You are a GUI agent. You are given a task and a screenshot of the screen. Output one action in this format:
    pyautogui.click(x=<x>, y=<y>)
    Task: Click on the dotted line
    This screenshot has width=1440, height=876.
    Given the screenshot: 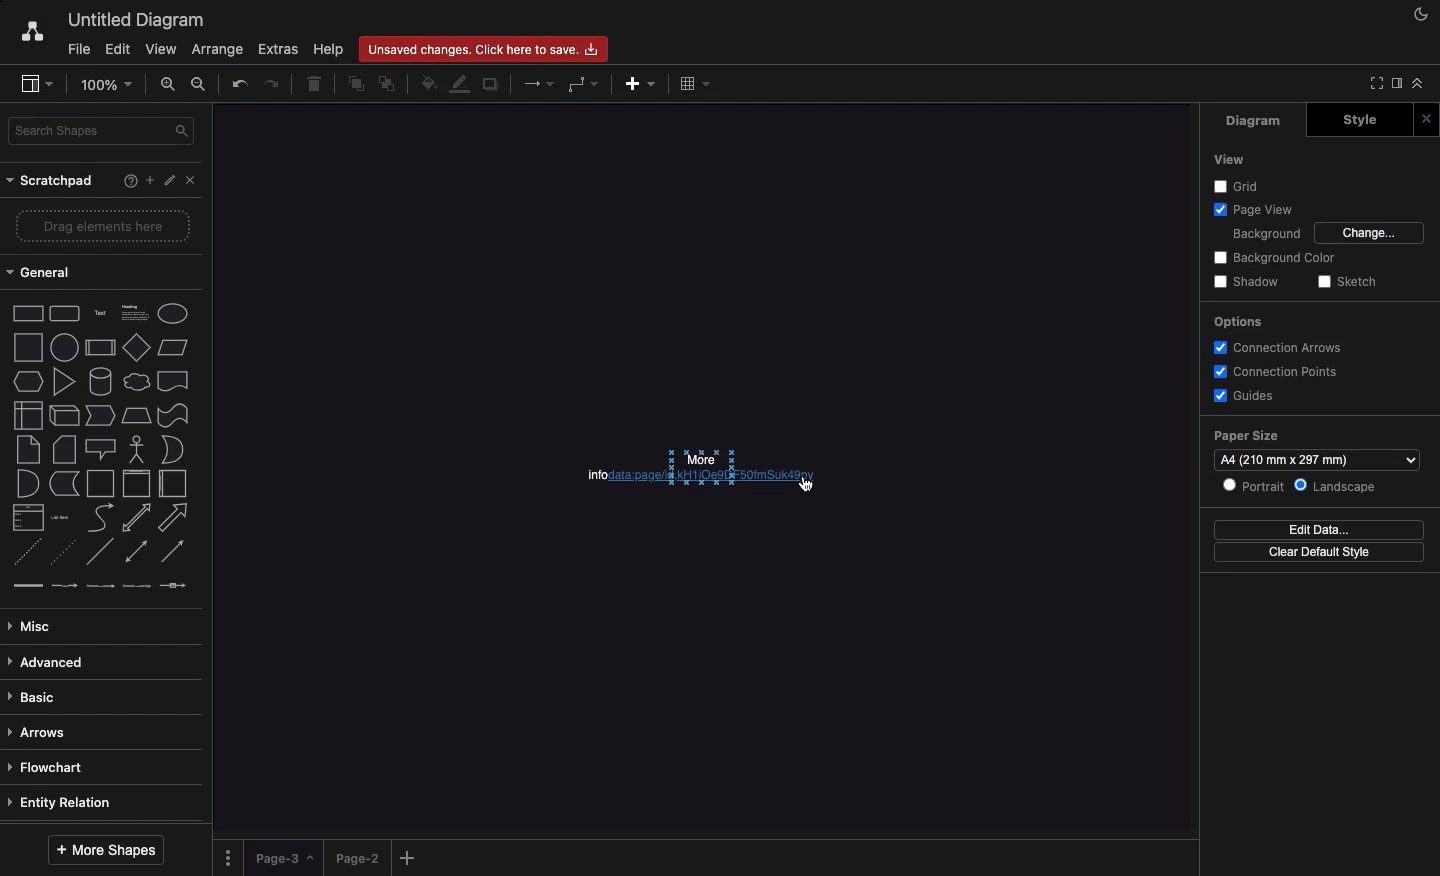 What is the action you would take?
    pyautogui.click(x=61, y=551)
    